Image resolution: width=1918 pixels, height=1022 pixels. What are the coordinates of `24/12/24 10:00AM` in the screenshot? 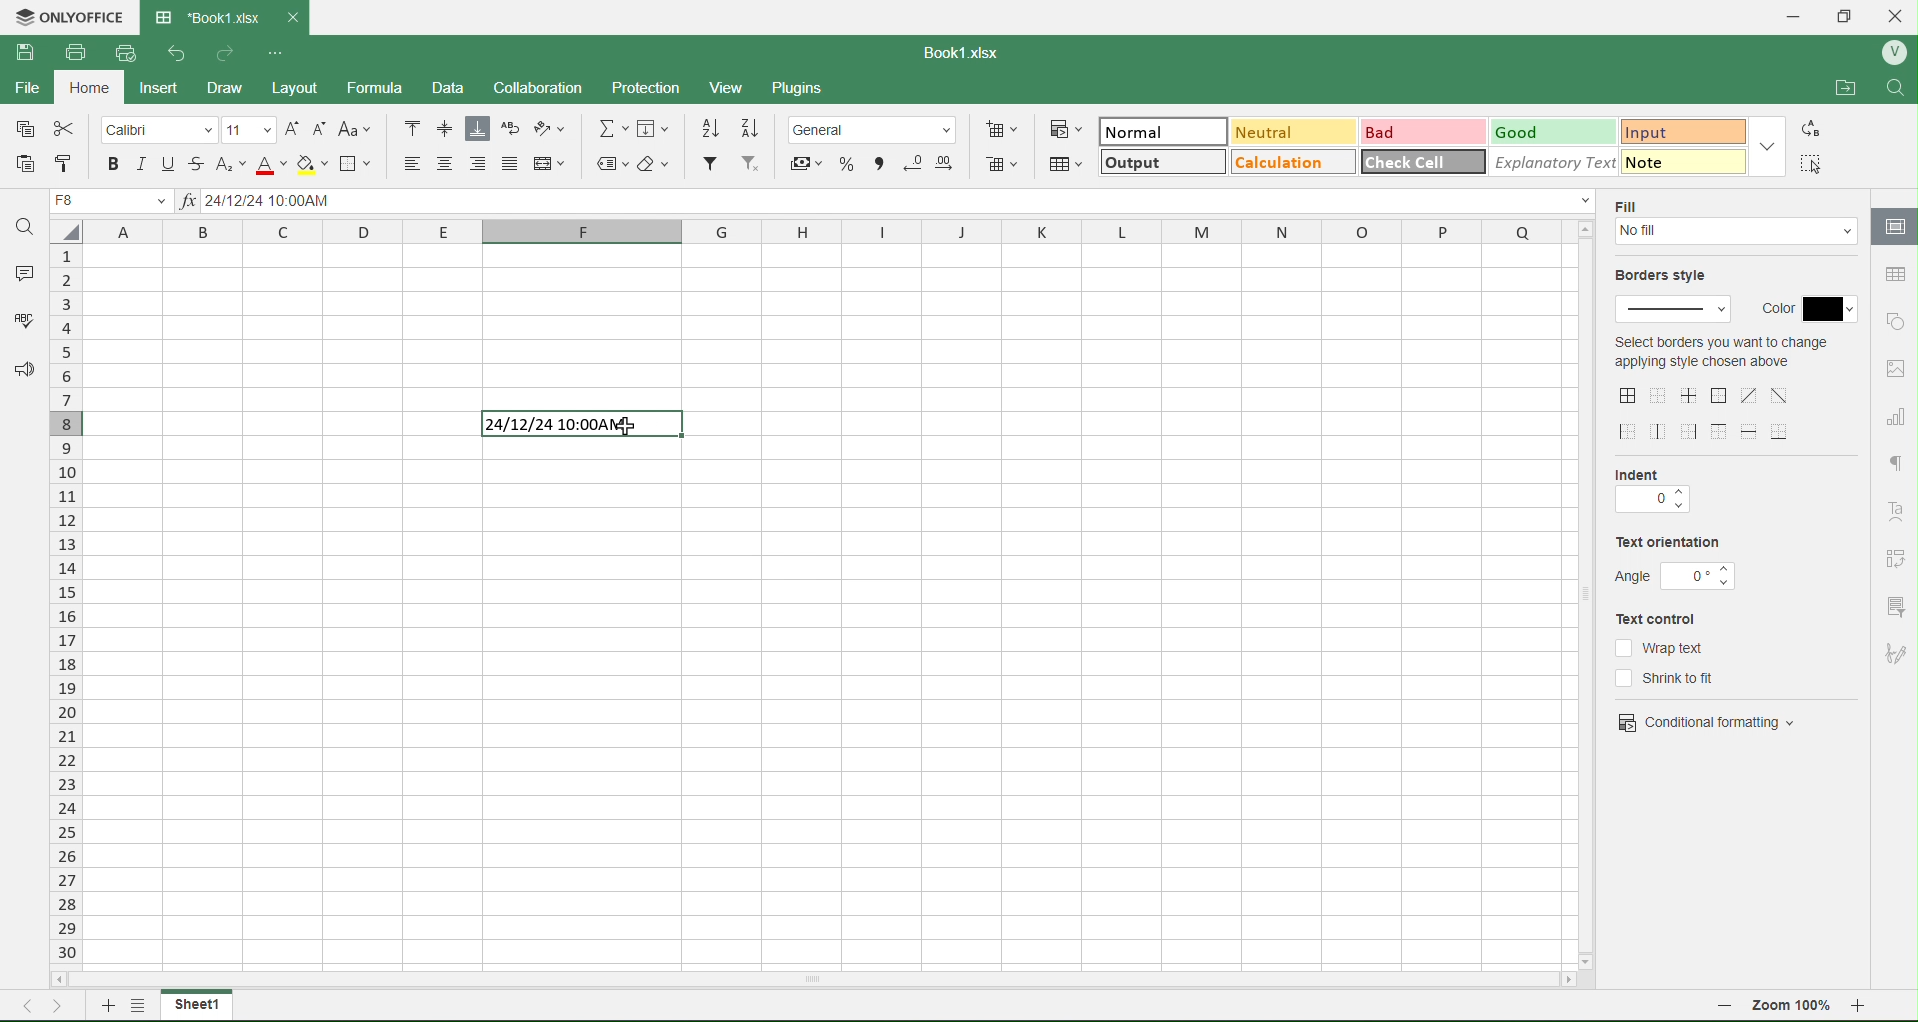 It's located at (575, 425).